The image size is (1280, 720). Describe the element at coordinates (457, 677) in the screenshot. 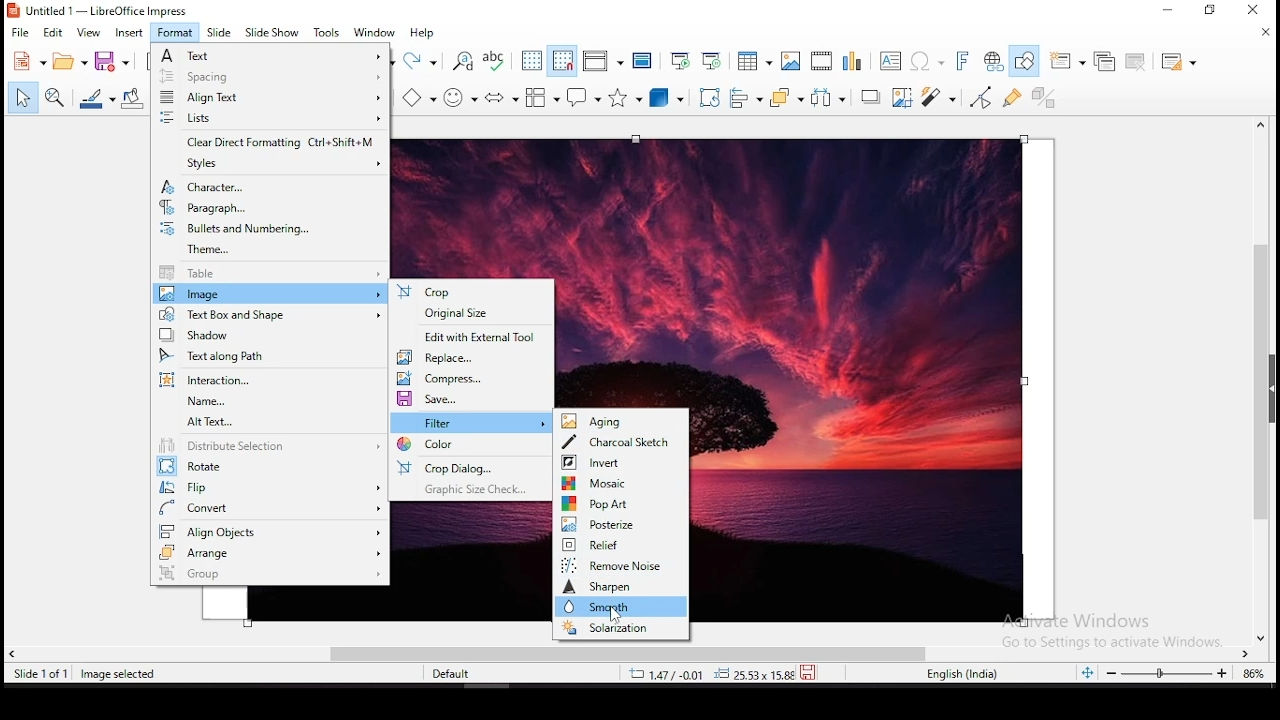

I see `default` at that location.